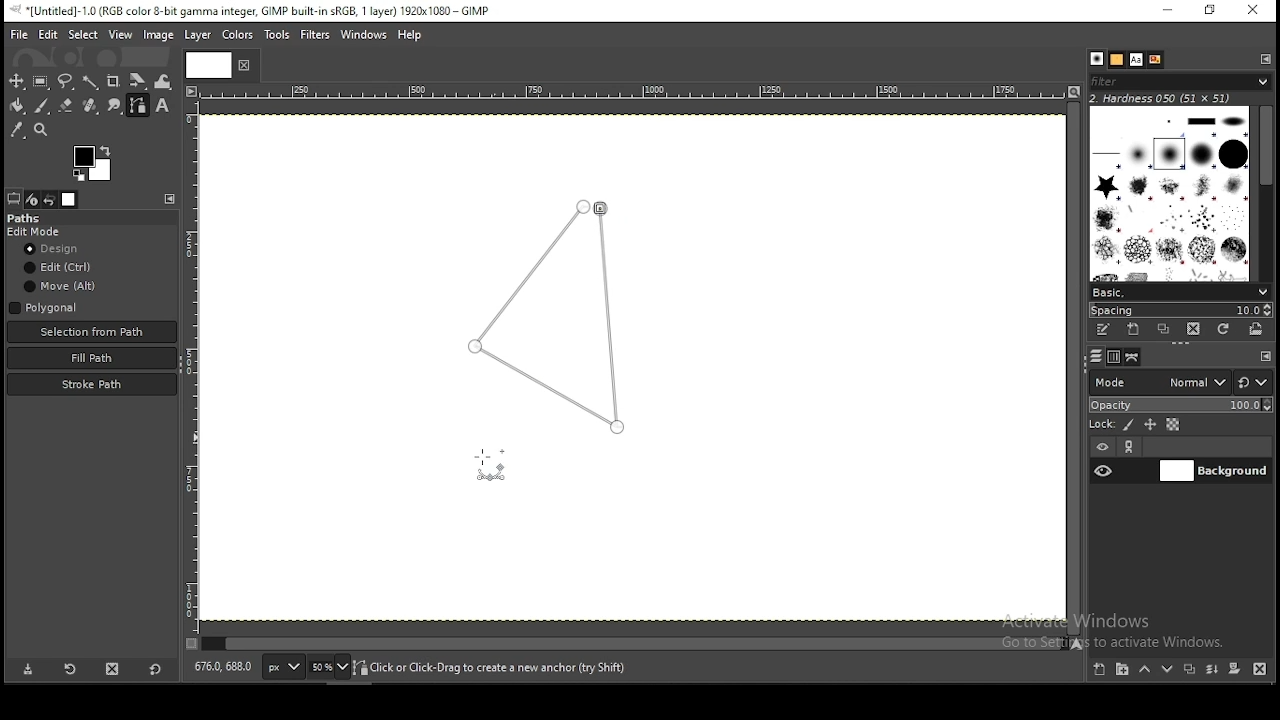 This screenshot has height=720, width=1280. I want to click on brushes, so click(1167, 193).